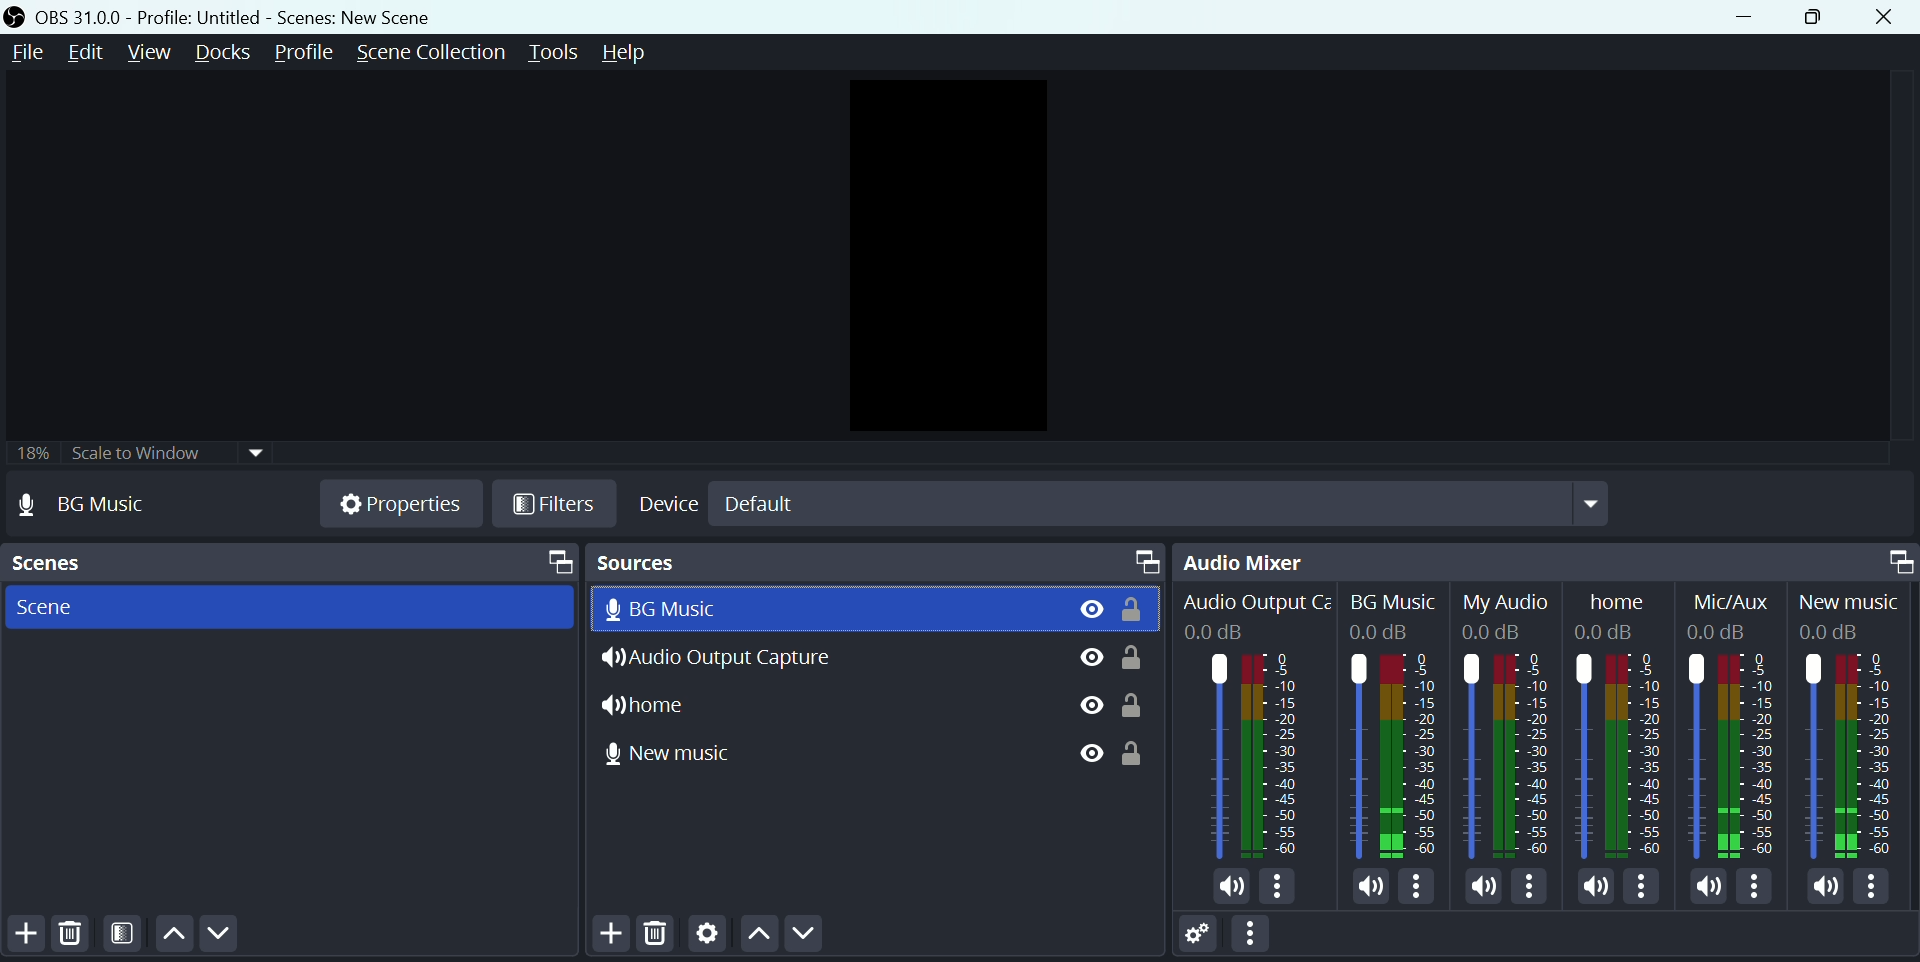  Describe the element at coordinates (1139, 658) in the screenshot. I see `lock/unlock` at that location.